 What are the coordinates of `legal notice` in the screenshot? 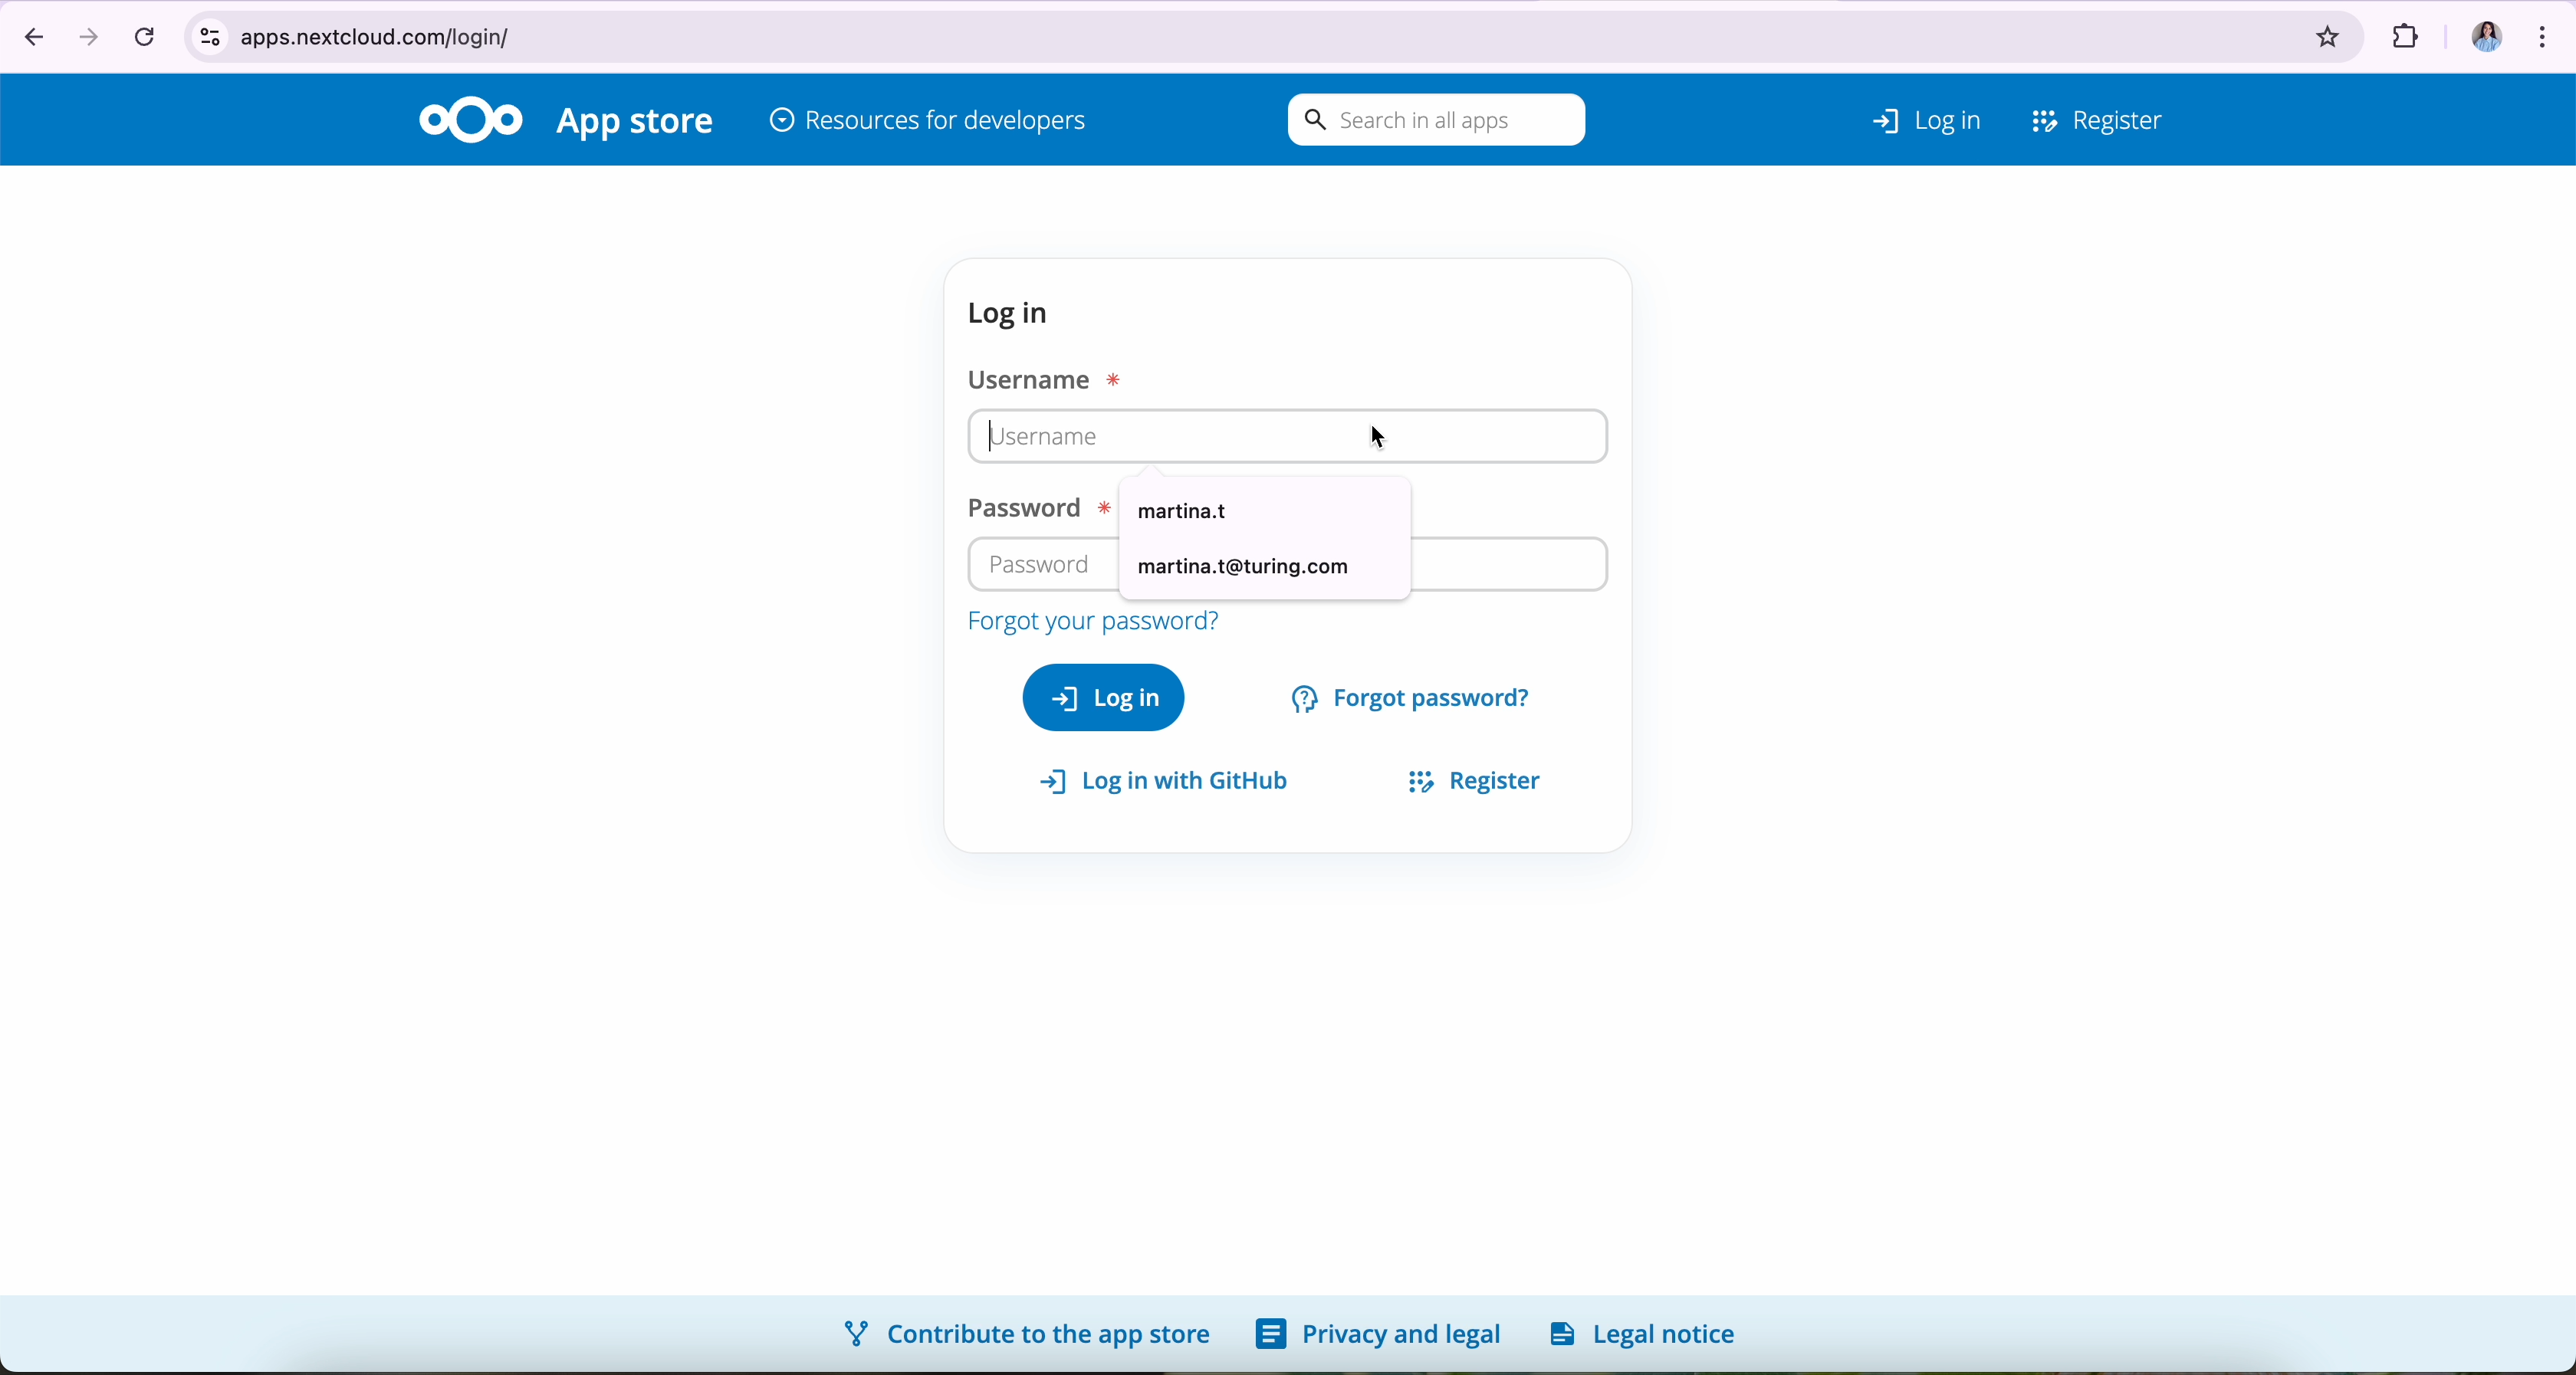 It's located at (1650, 1333).